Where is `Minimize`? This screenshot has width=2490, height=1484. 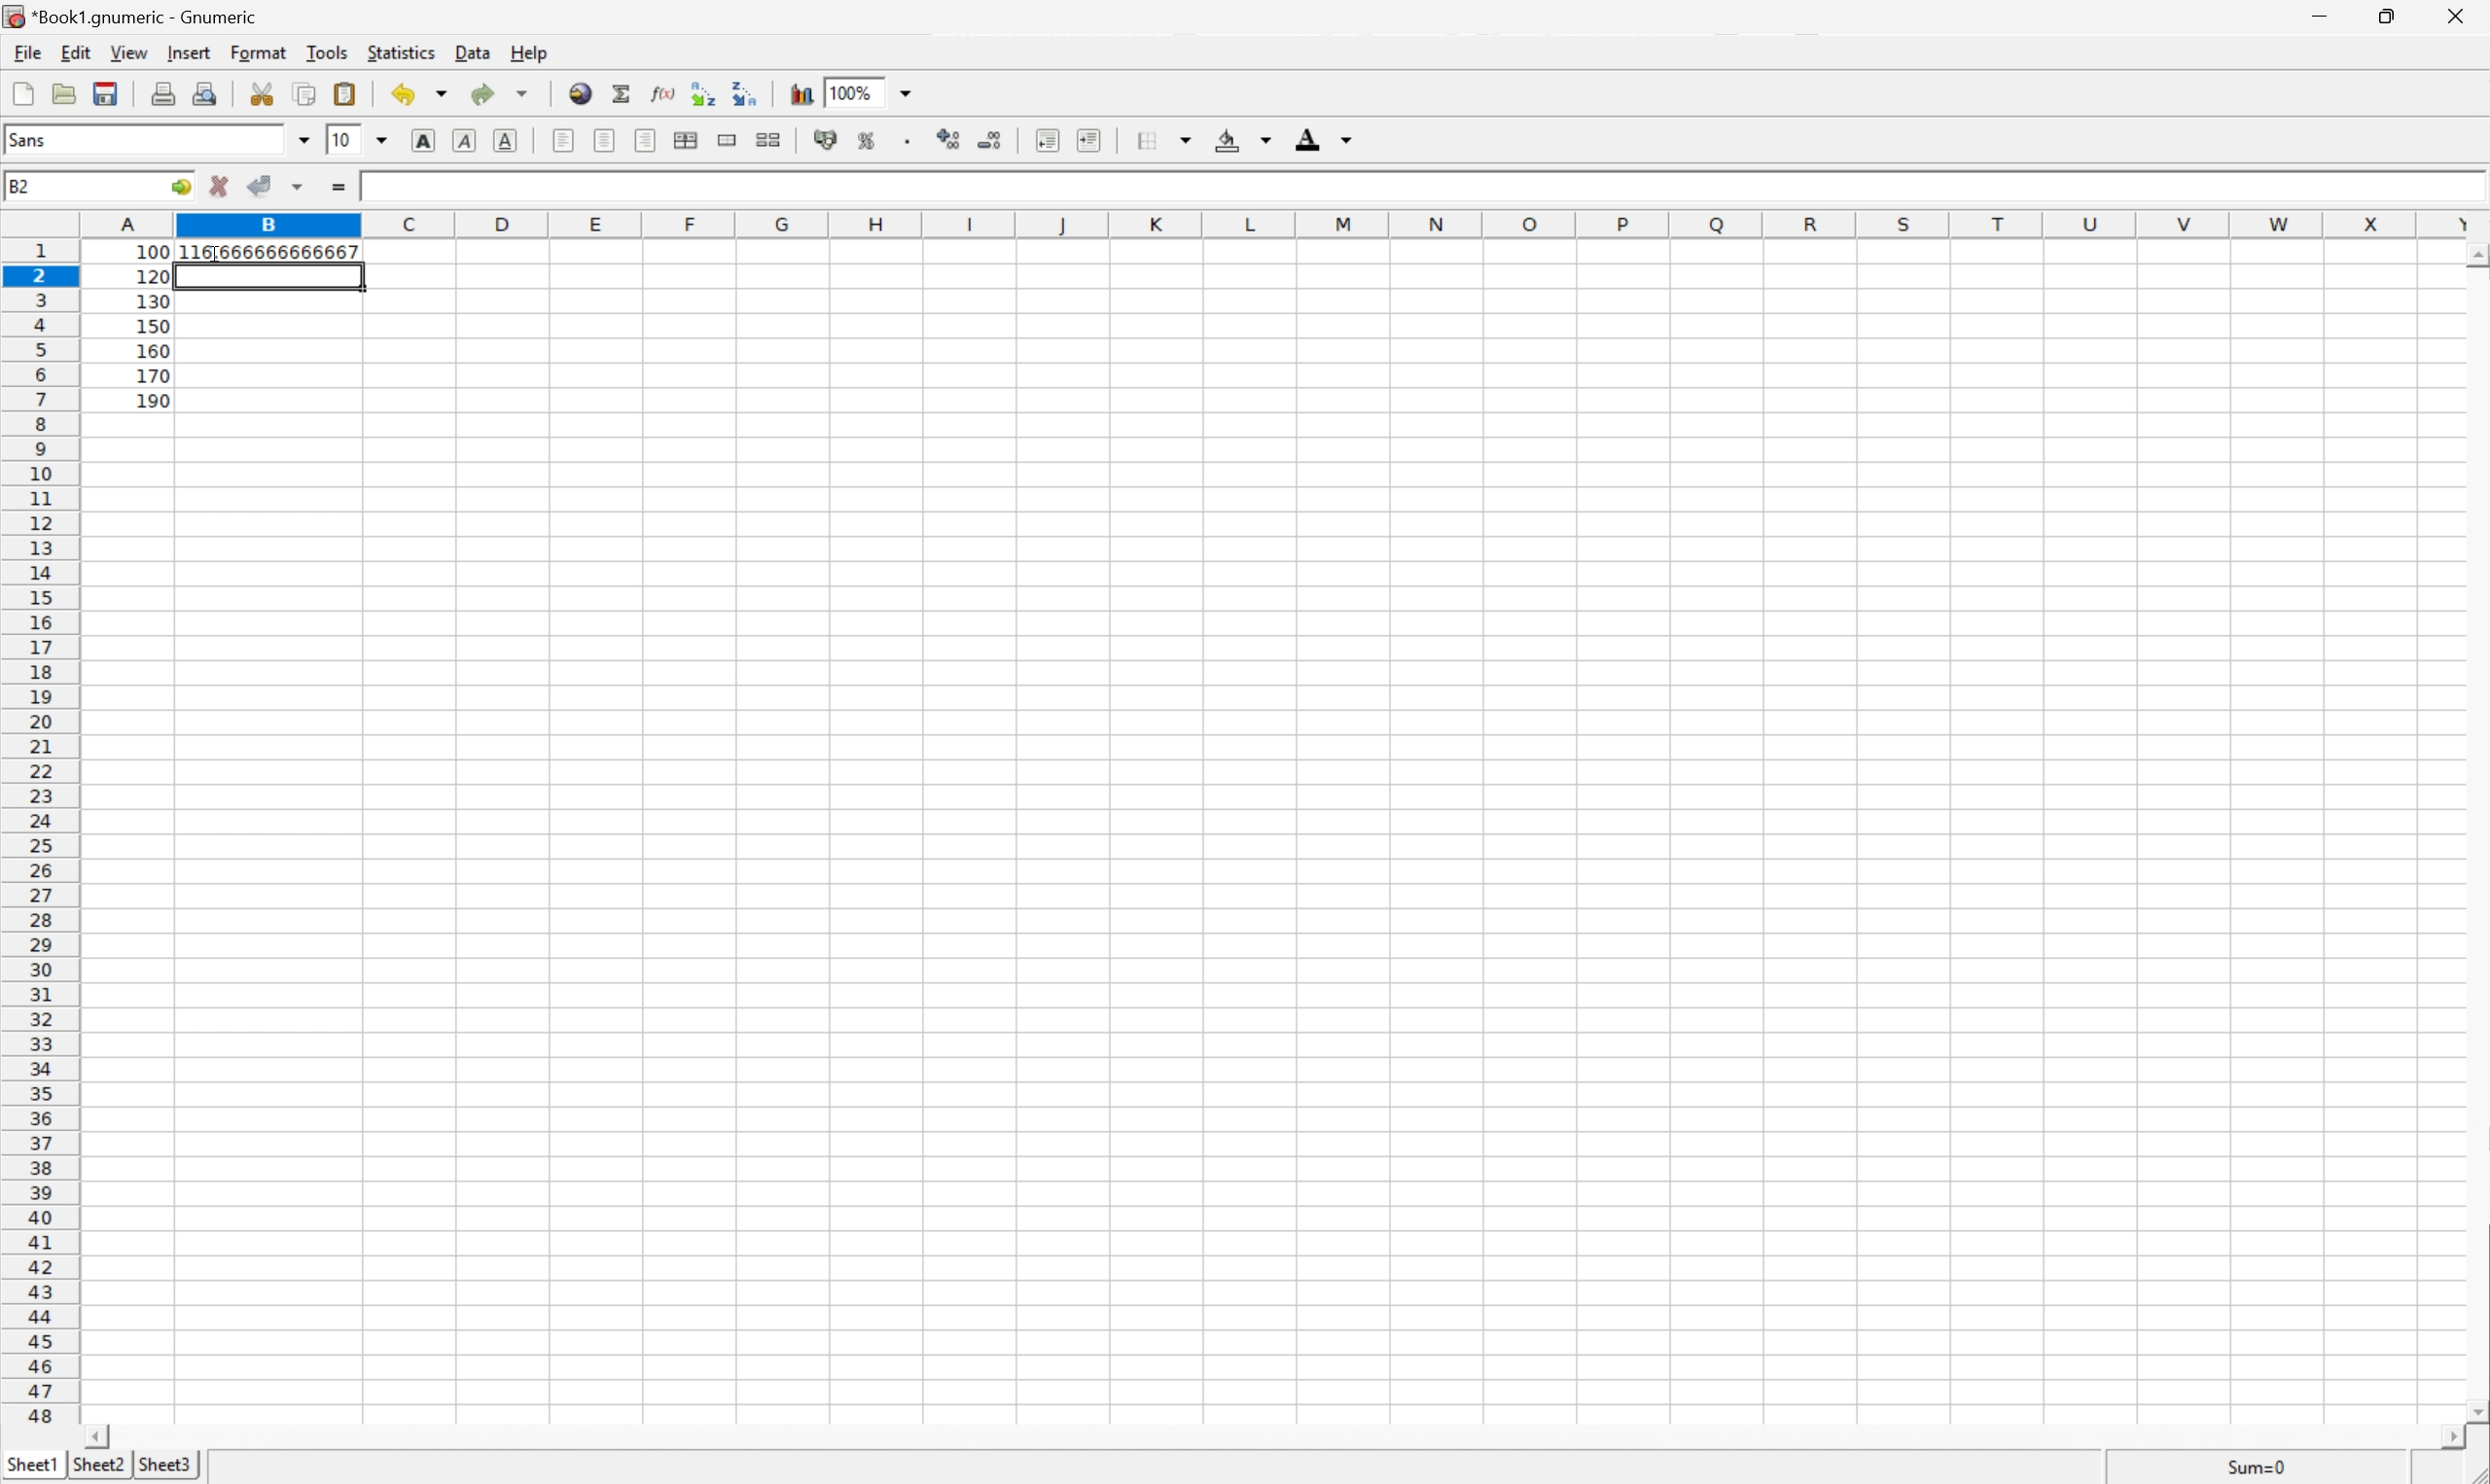 Minimize is located at coordinates (2314, 15).